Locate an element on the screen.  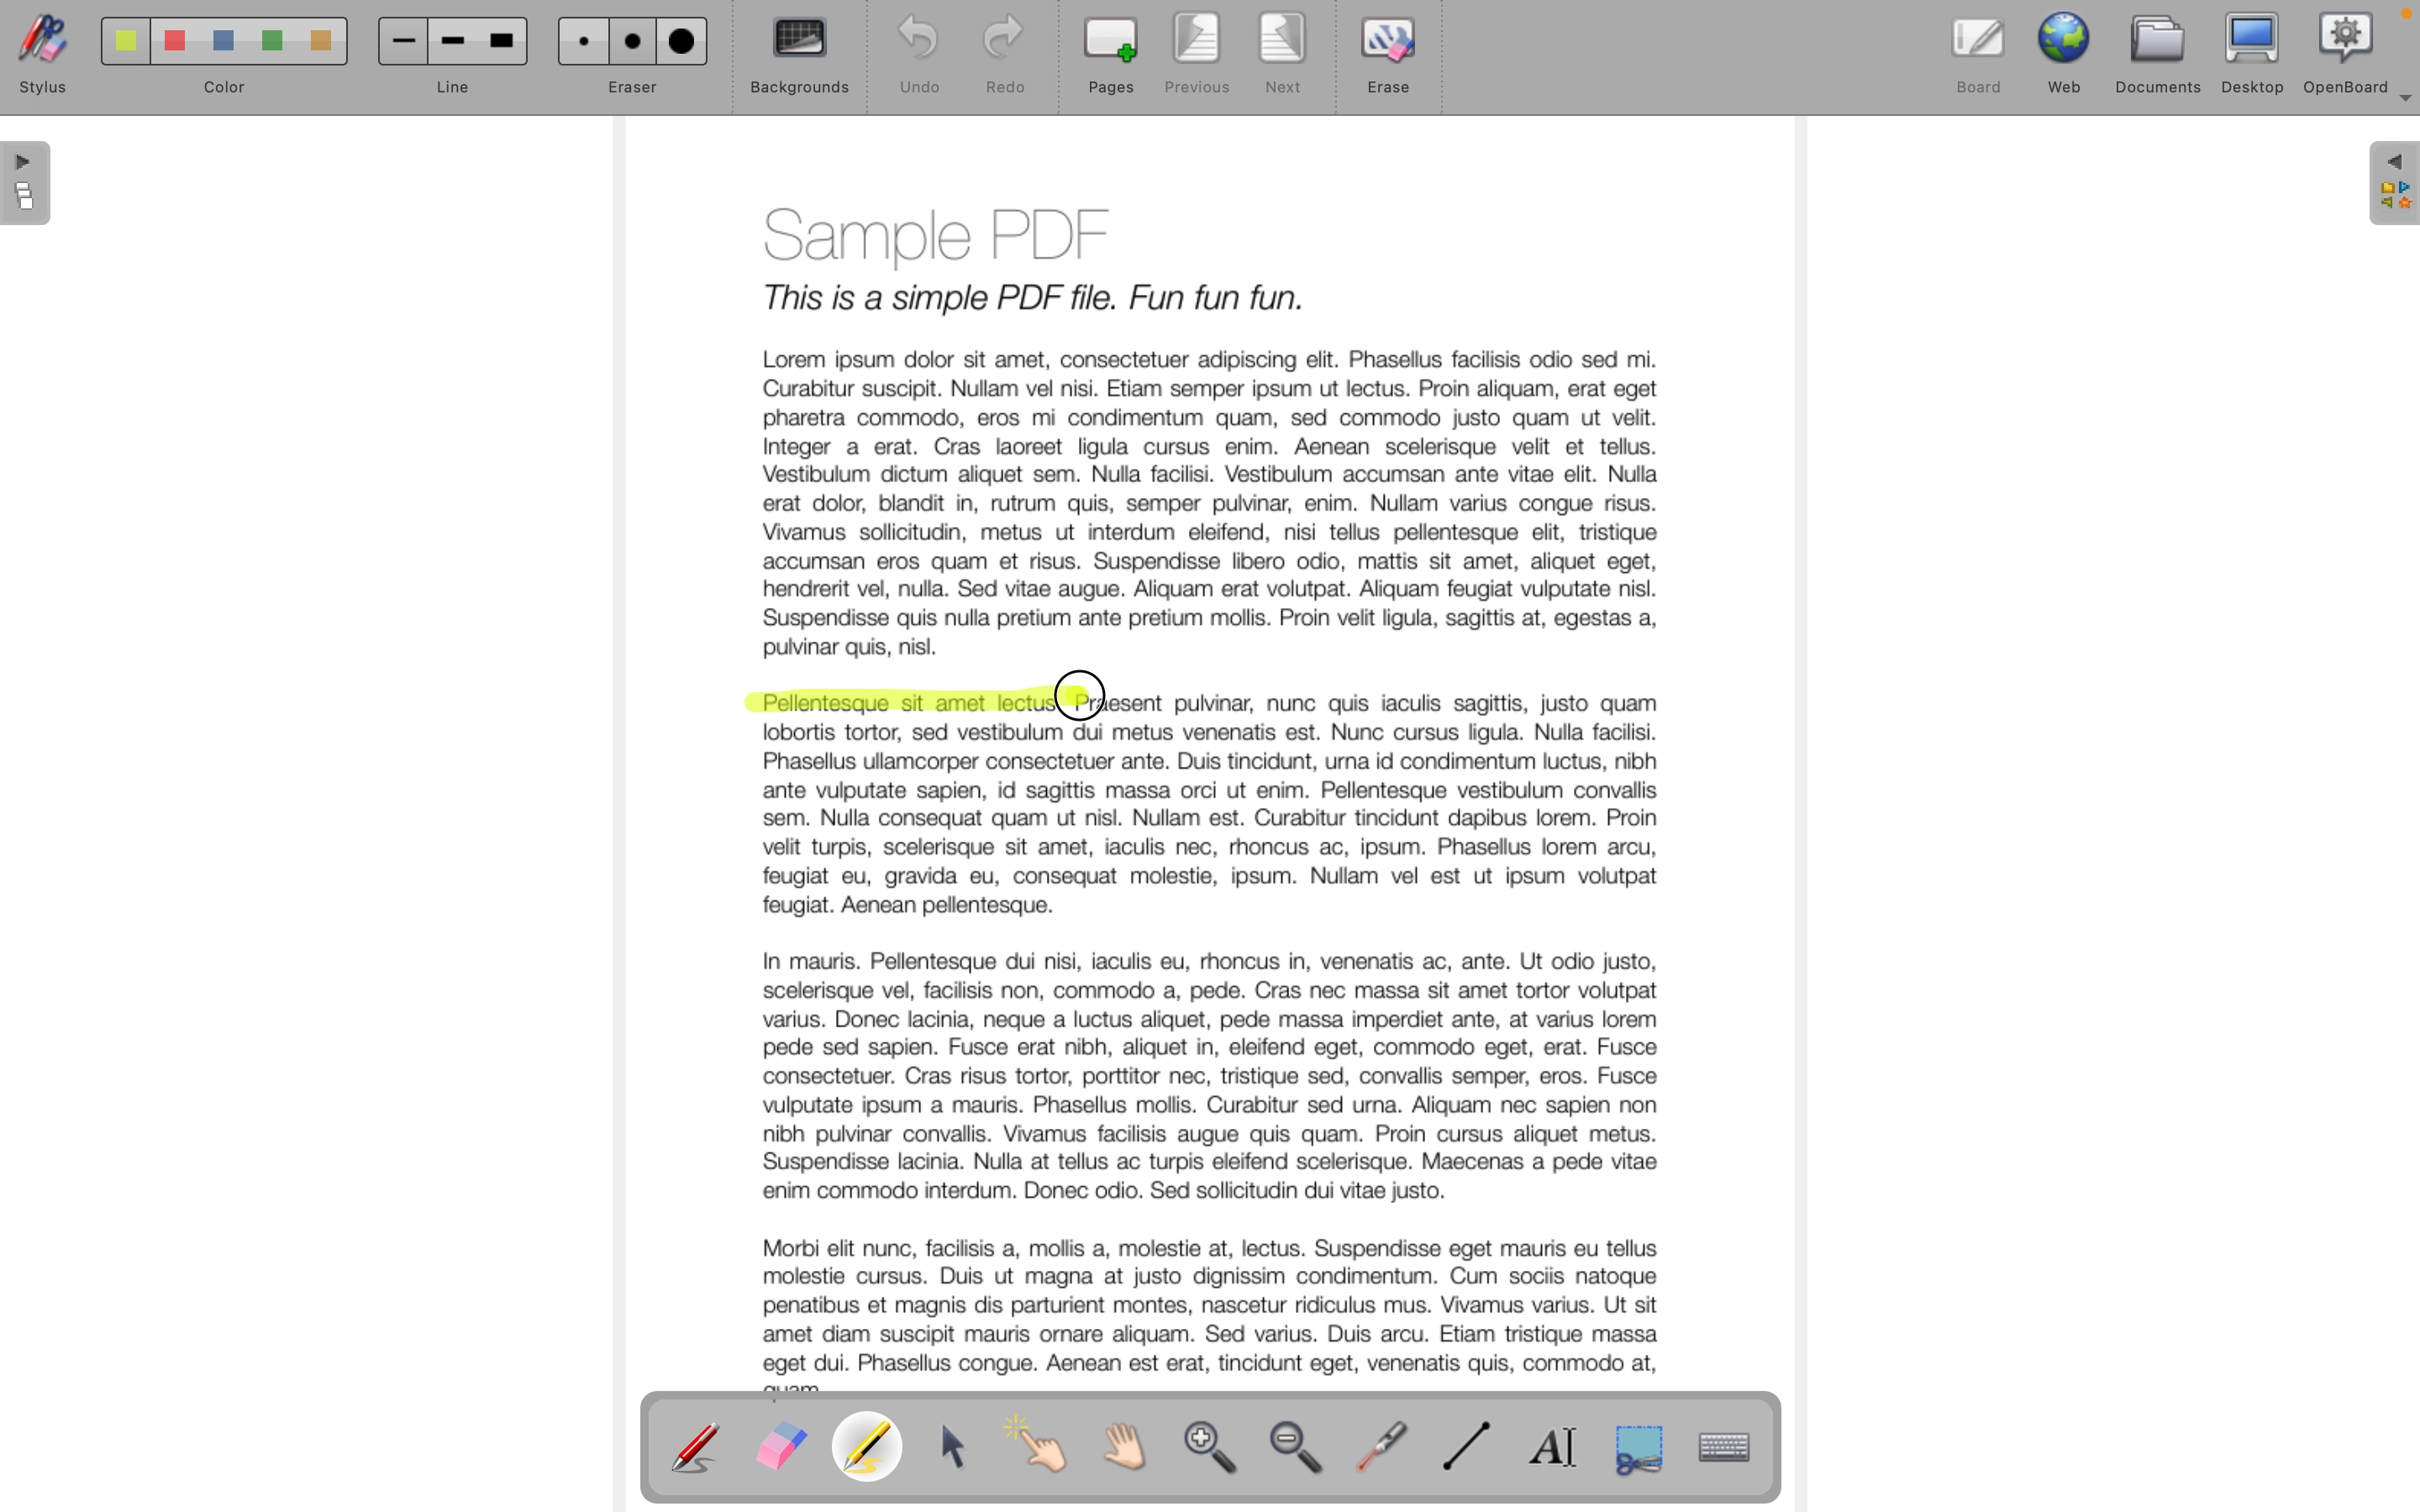
desktop is located at coordinates (2255, 52).